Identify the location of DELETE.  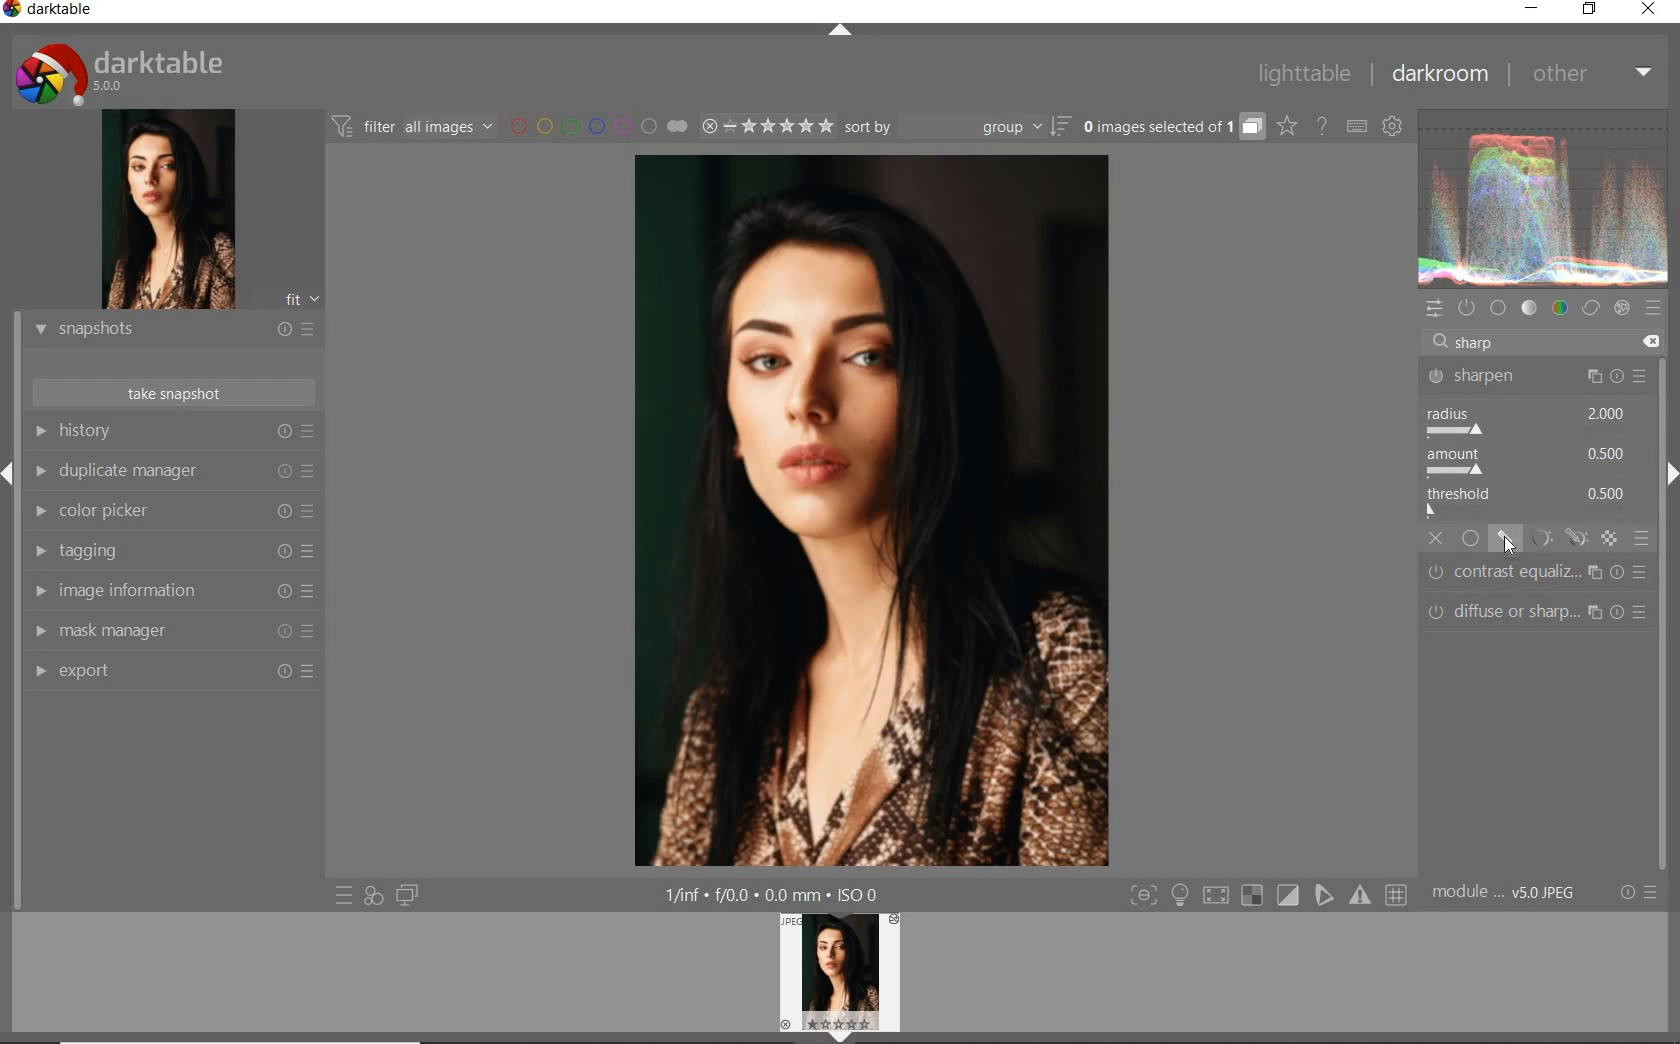
(1646, 341).